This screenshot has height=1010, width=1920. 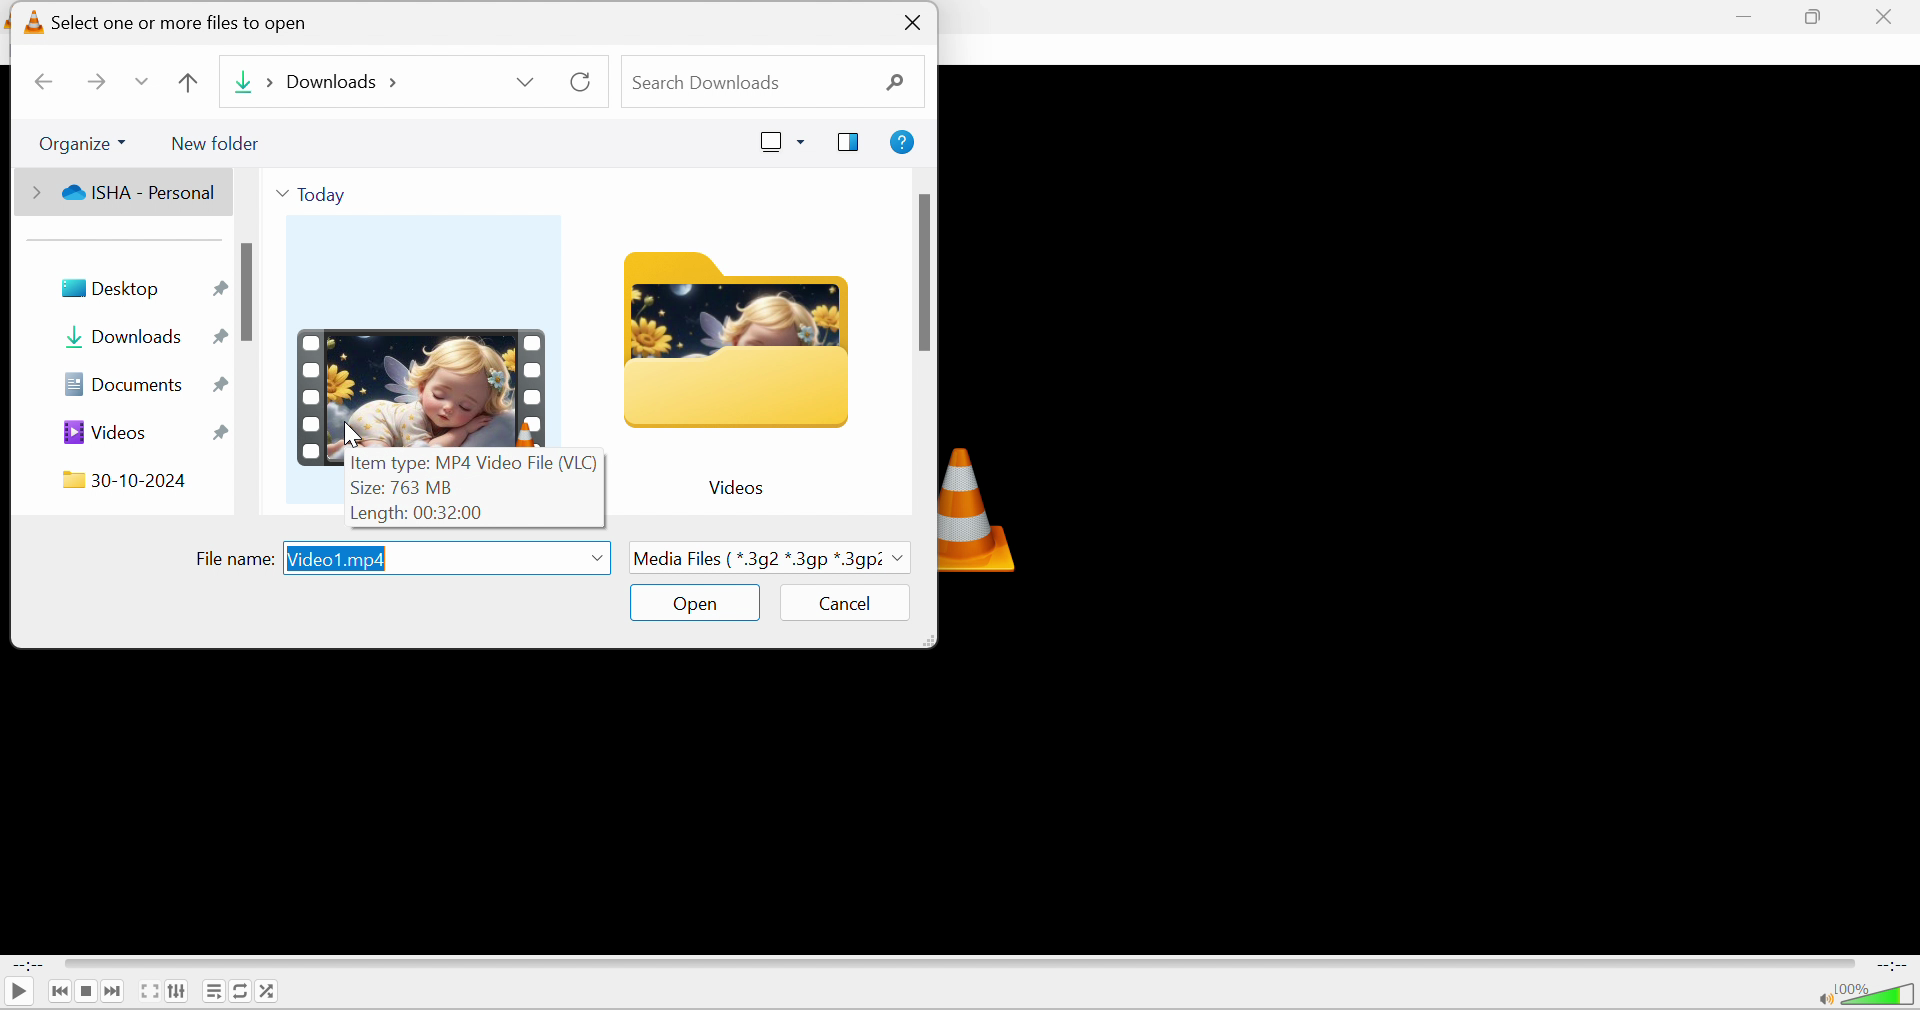 I want to click on Search, so click(x=897, y=83).